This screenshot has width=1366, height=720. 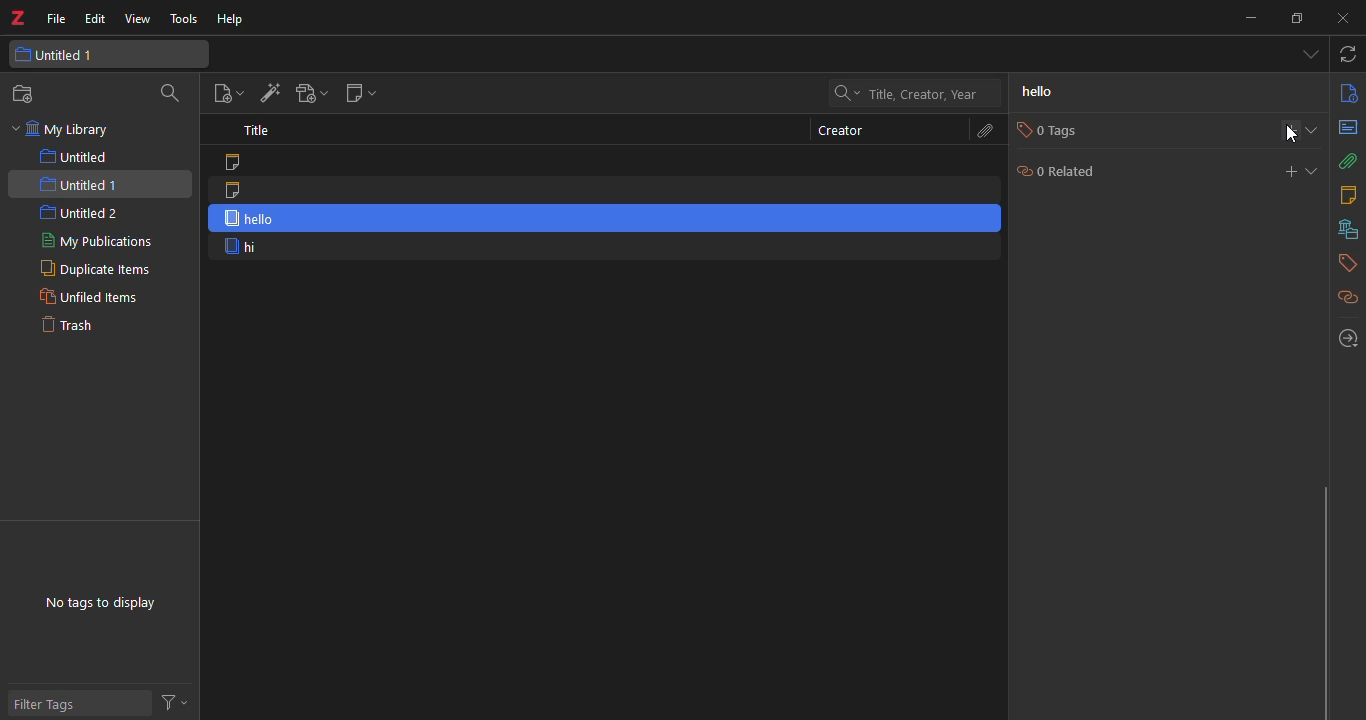 I want to click on hello, so click(x=604, y=218).